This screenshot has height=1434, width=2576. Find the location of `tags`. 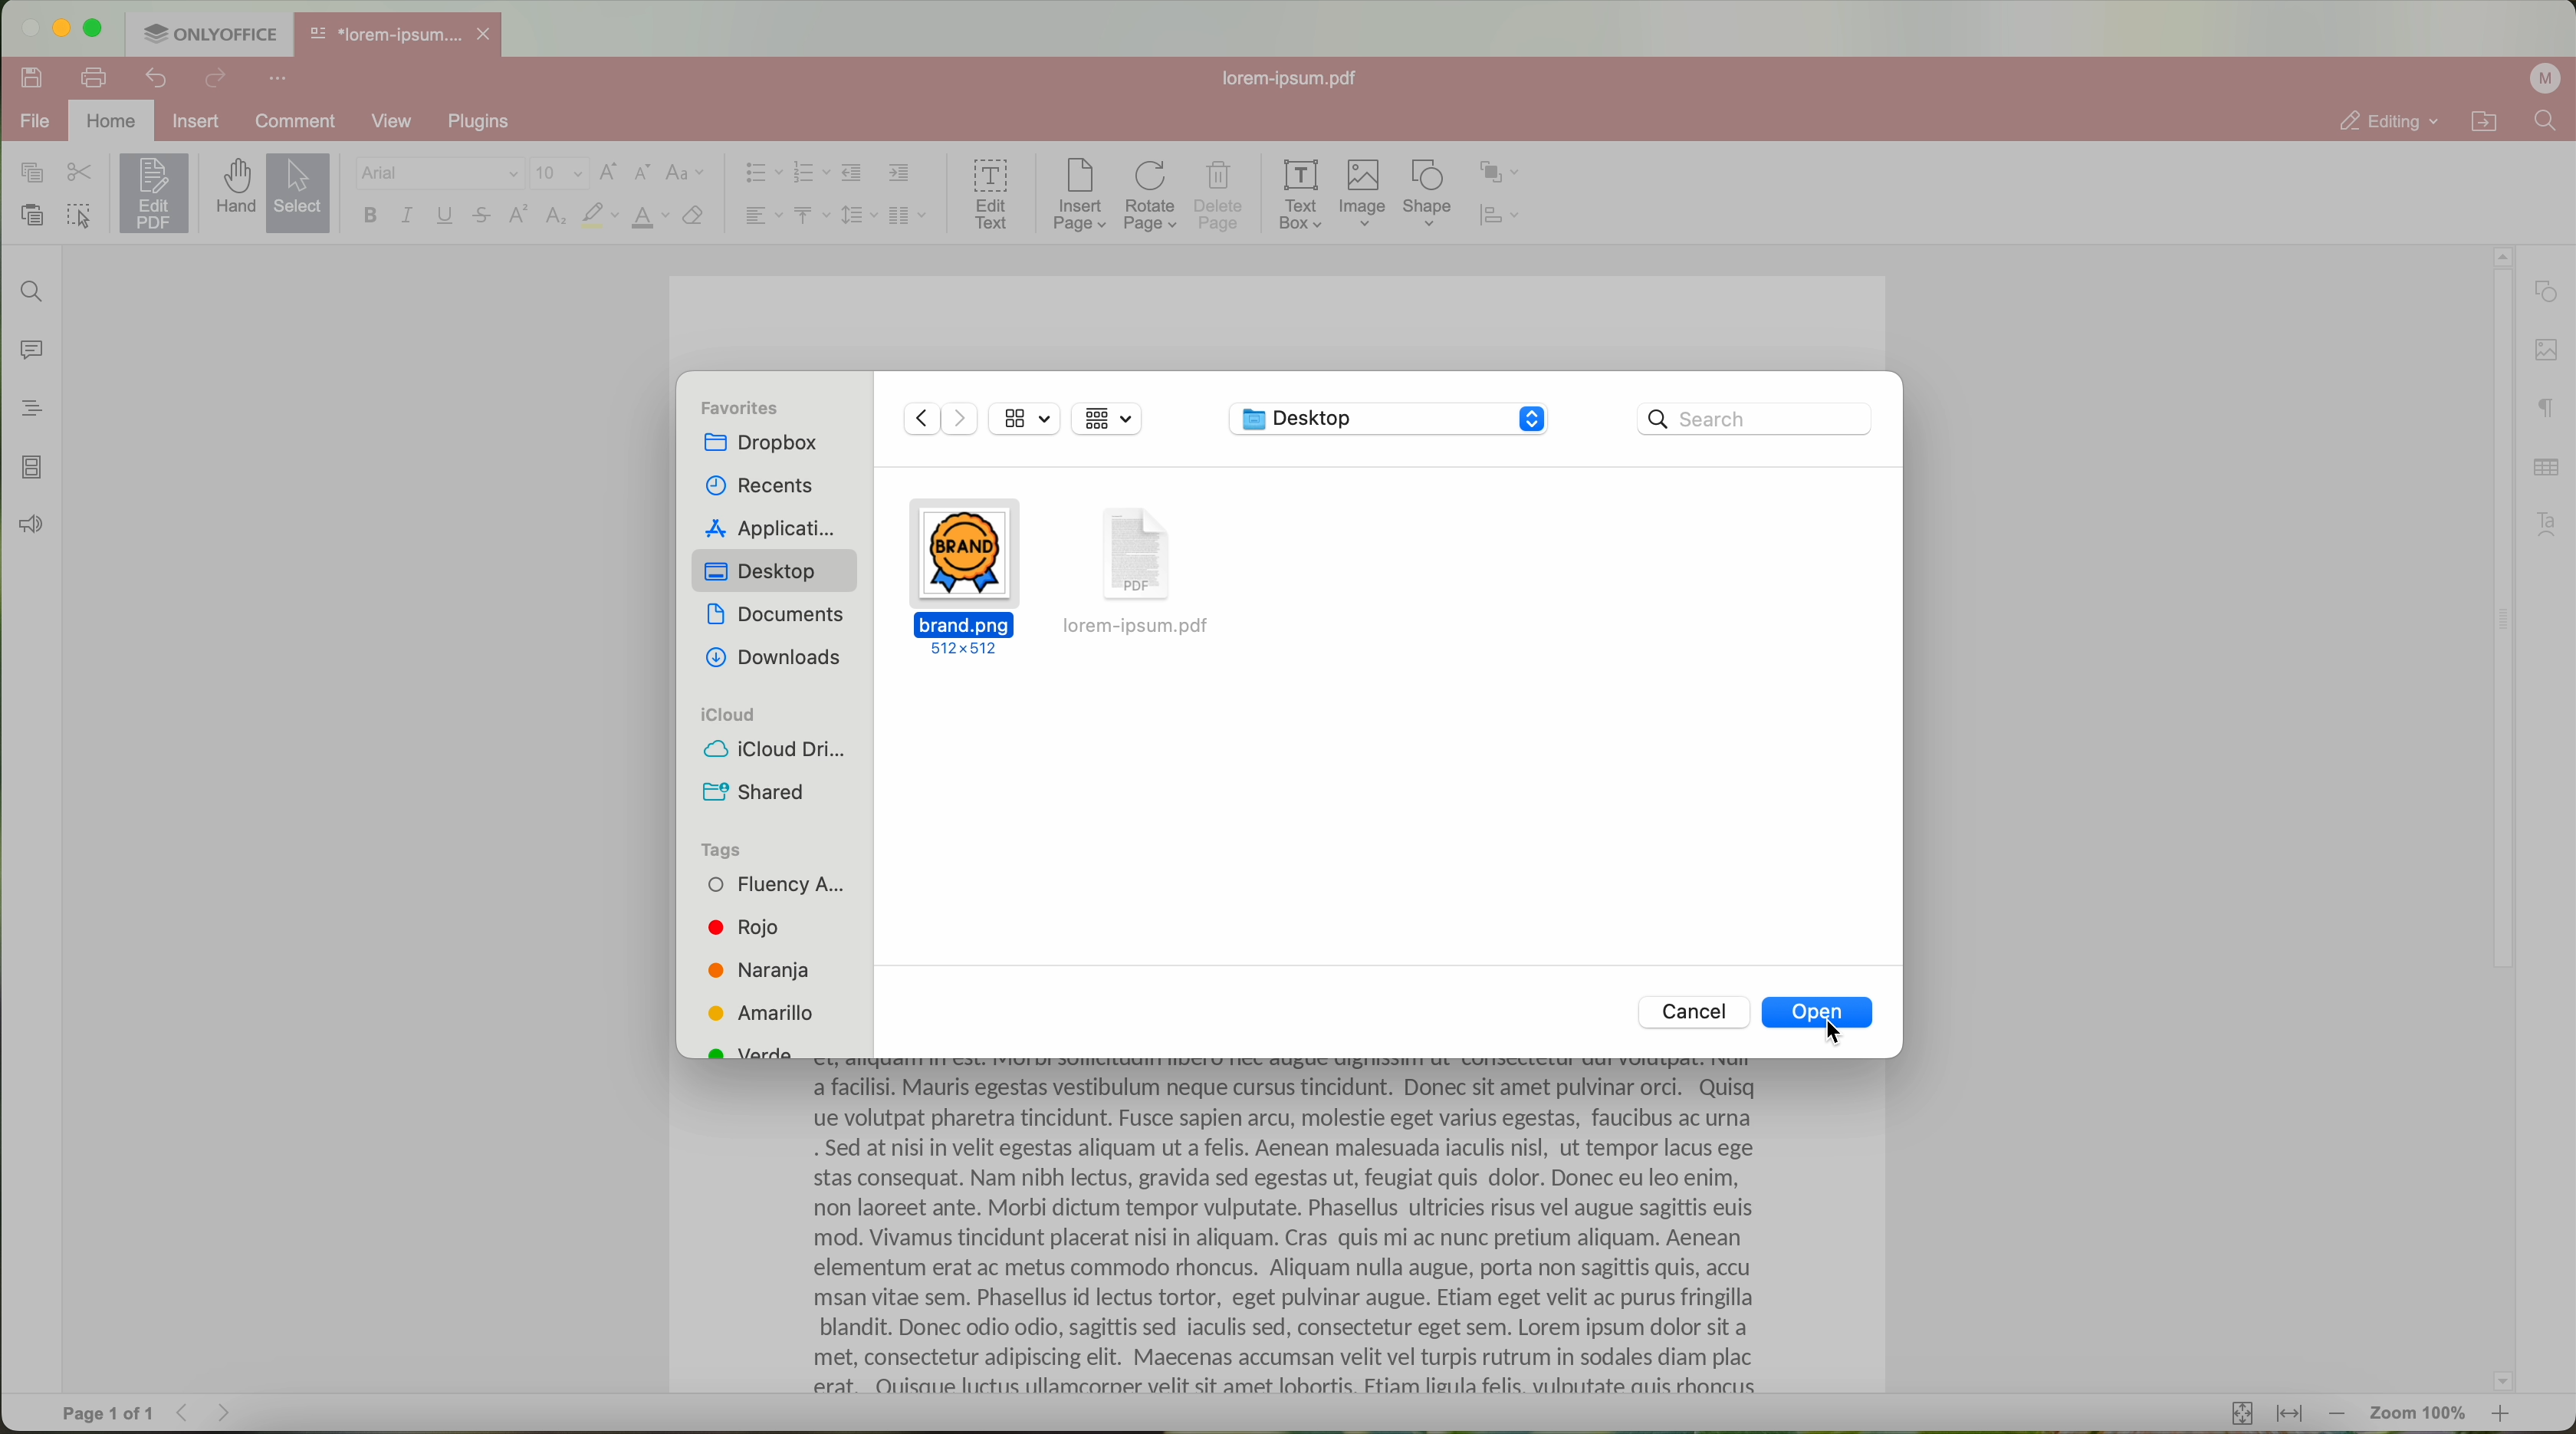

tags is located at coordinates (719, 849).